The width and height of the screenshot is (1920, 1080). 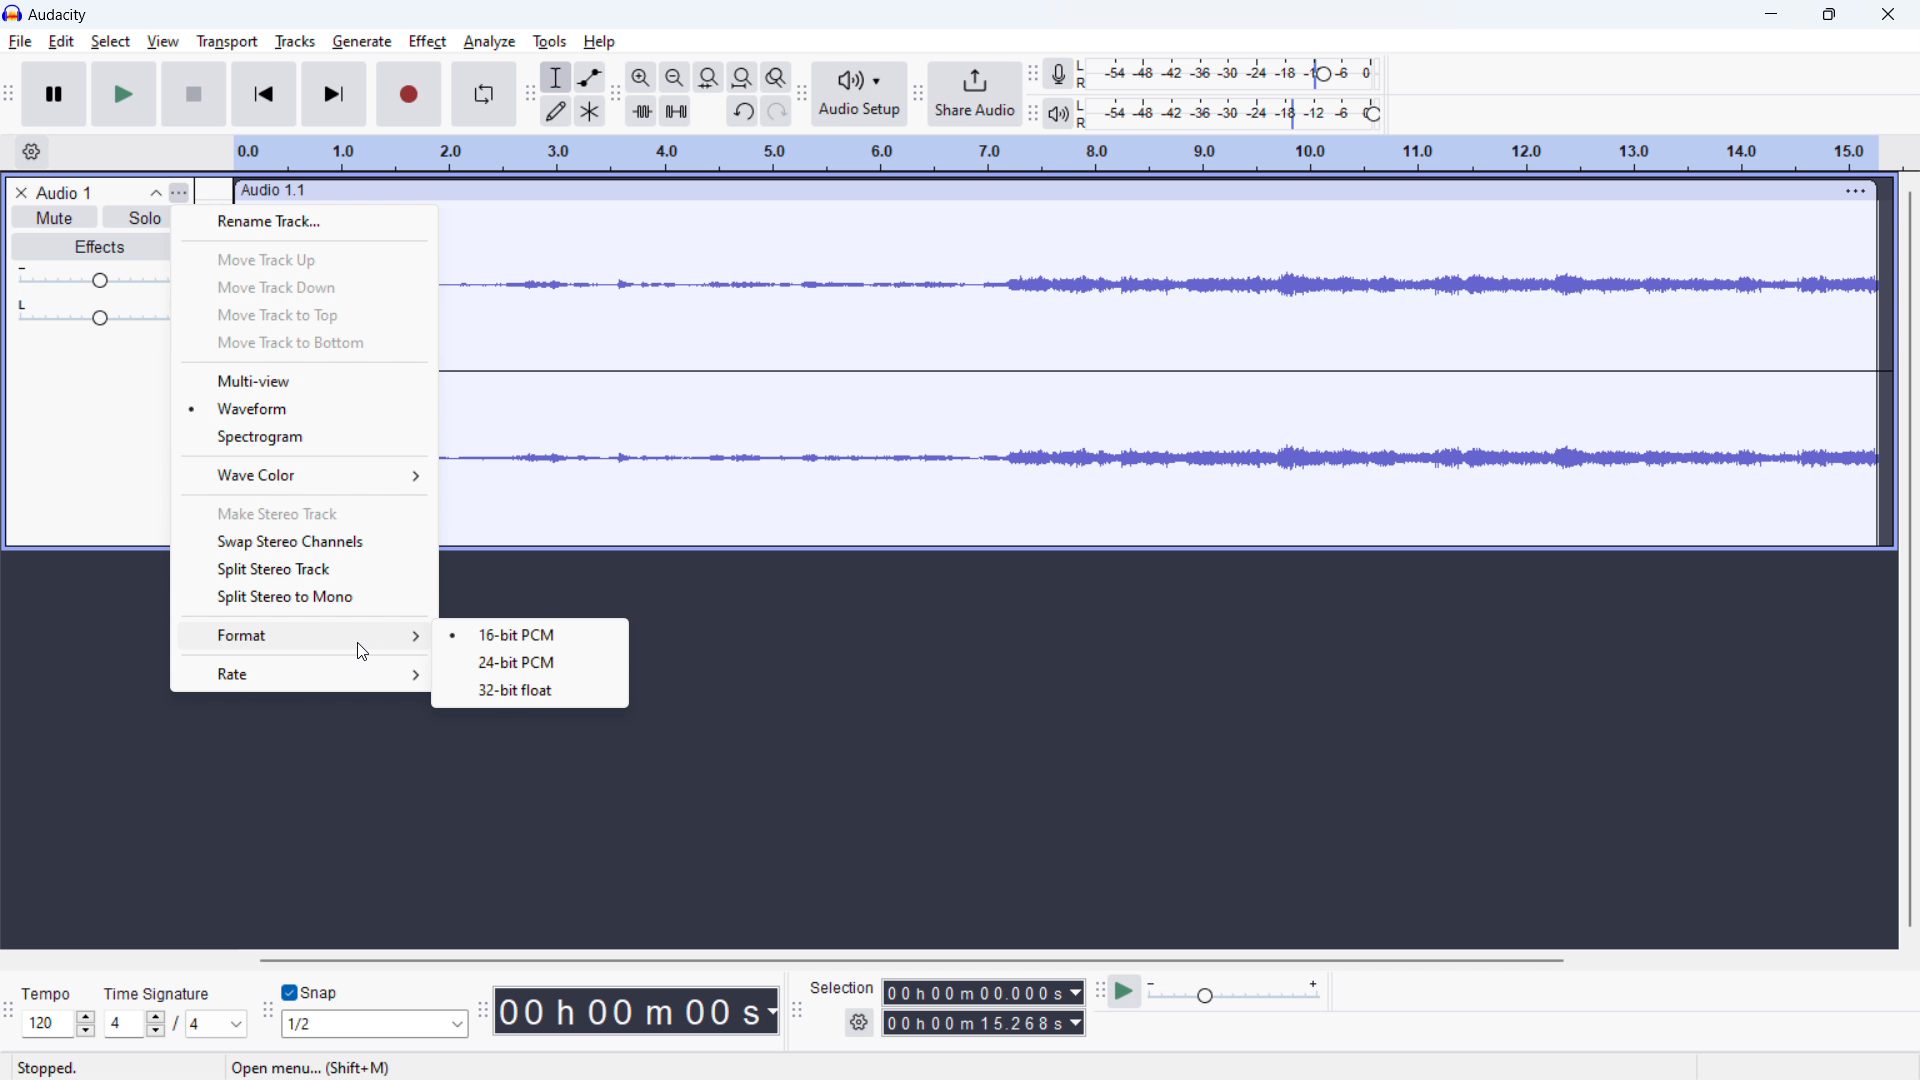 What do you see at coordinates (1058, 152) in the screenshot?
I see `timeline` at bounding box center [1058, 152].